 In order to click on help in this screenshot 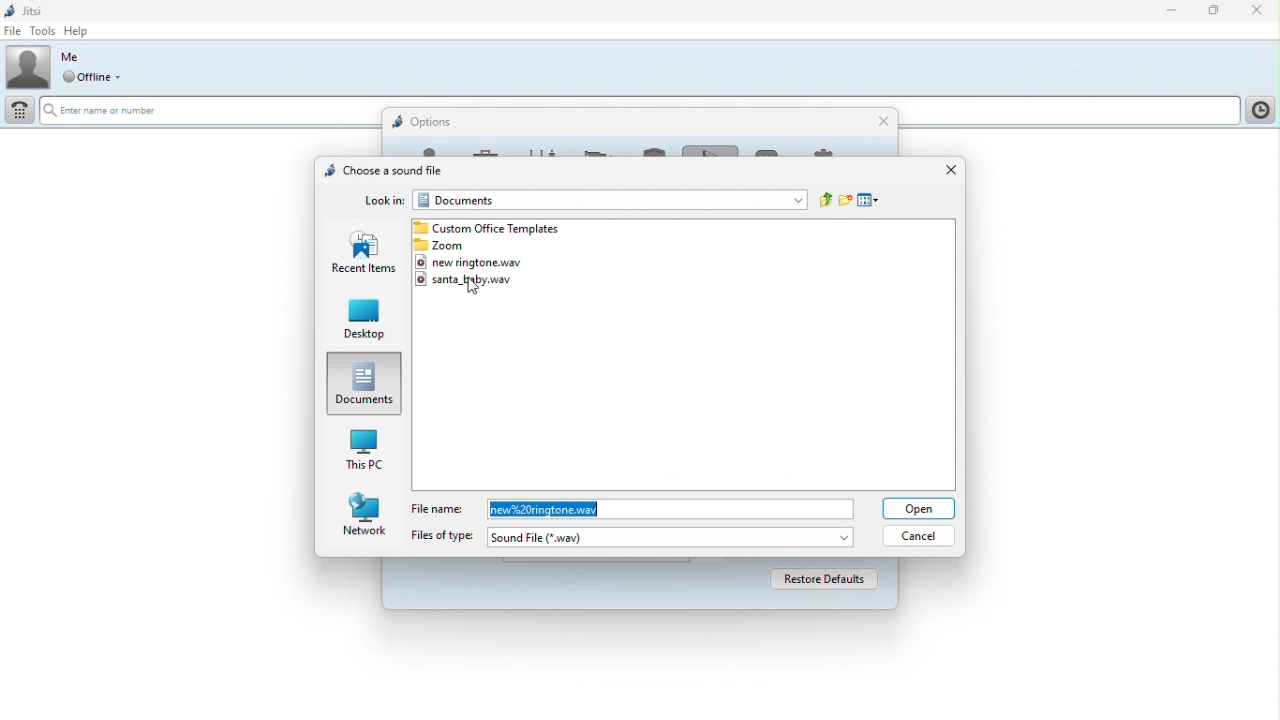, I will do `click(80, 31)`.